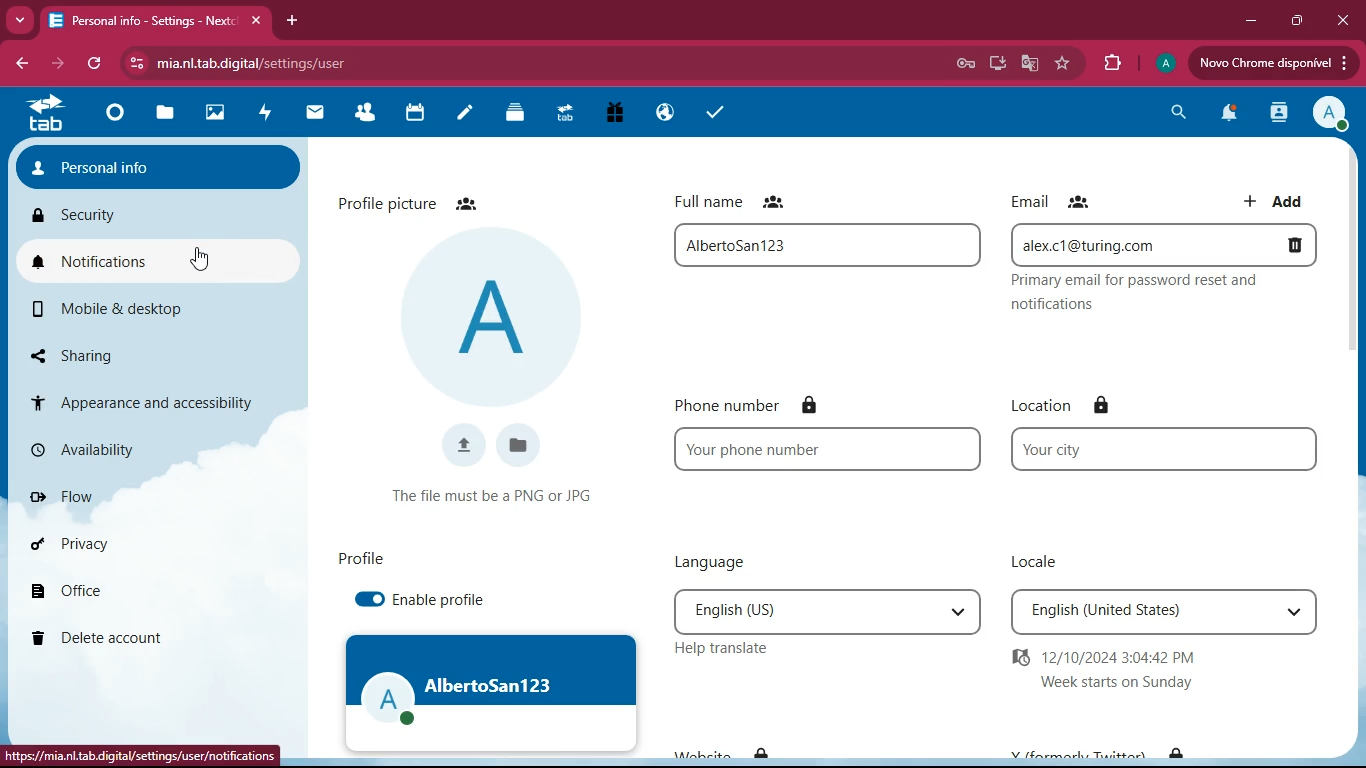 The width and height of the screenshot is (1366, 768). I want to click on close, so click(1342, 19).